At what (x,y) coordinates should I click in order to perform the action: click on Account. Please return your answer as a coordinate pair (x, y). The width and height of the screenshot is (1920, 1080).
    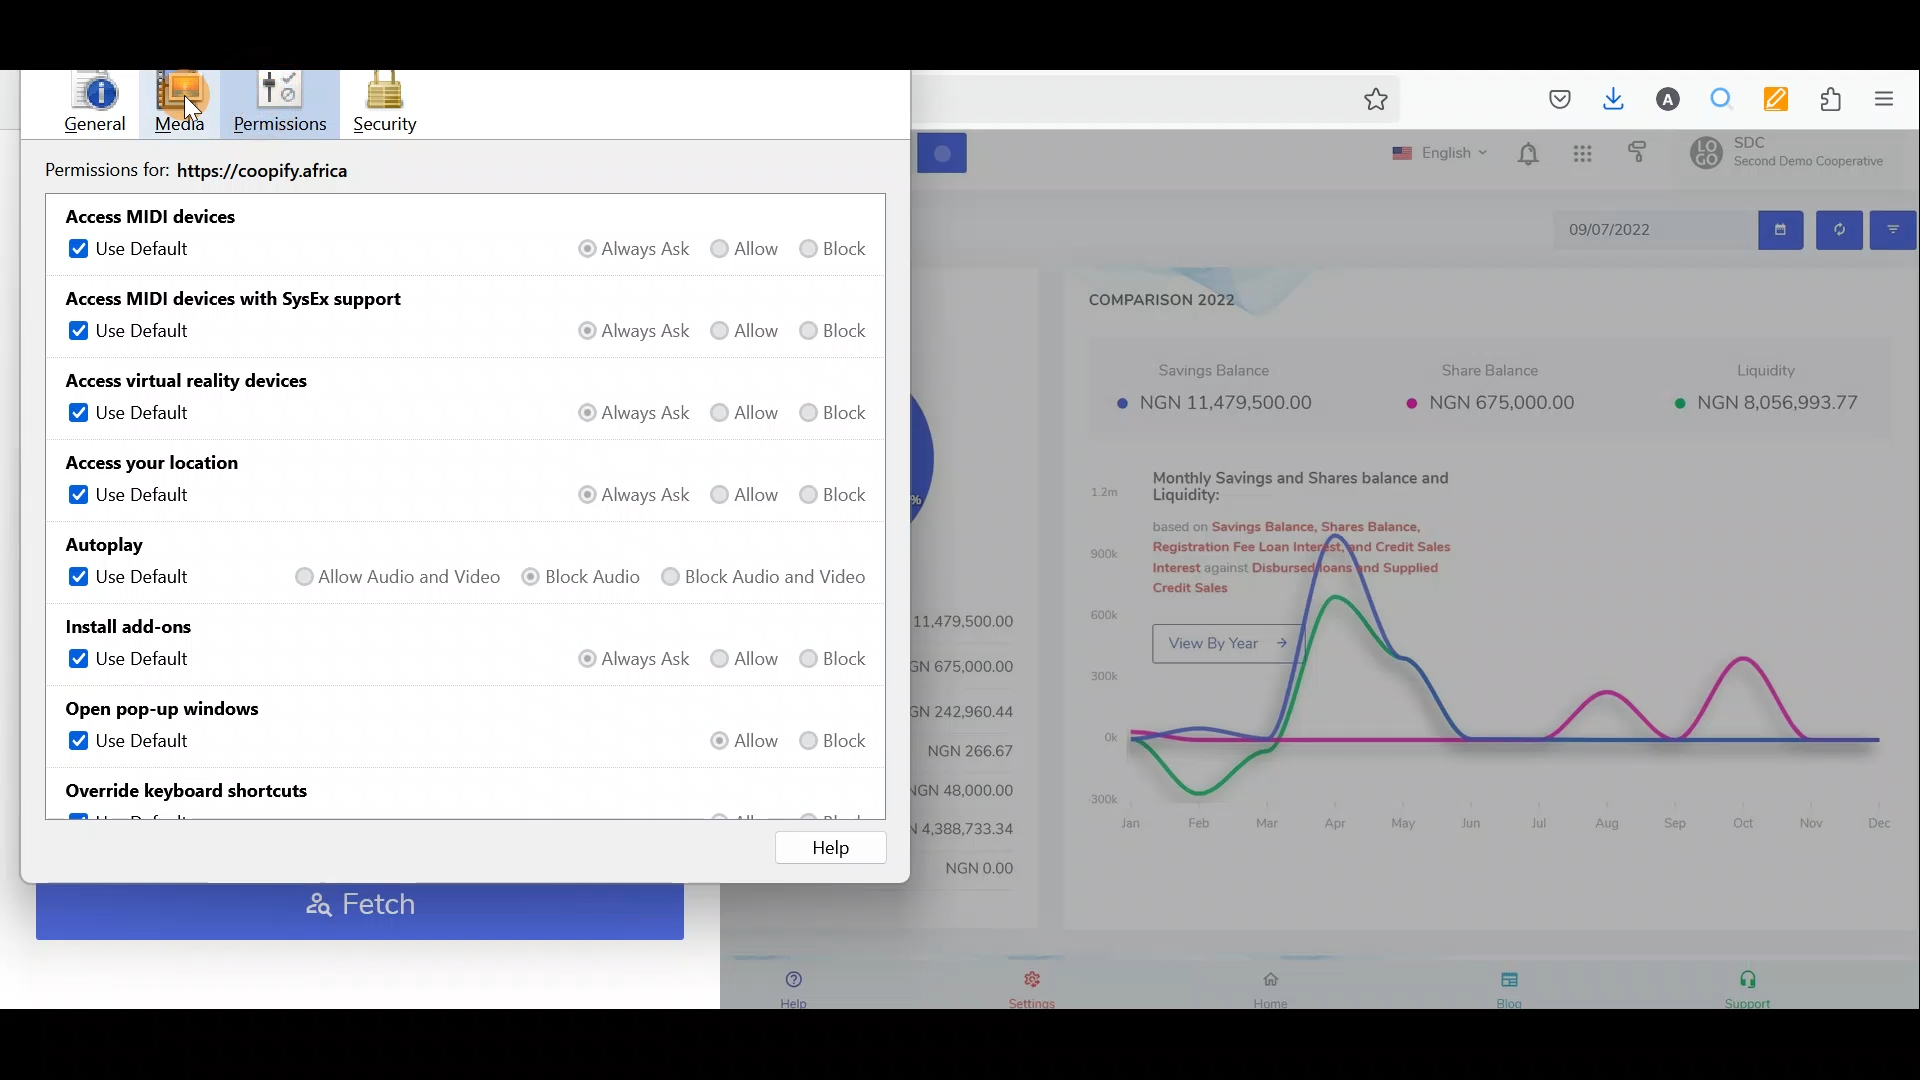
    Looking at the image, I should click on (1660, 99).